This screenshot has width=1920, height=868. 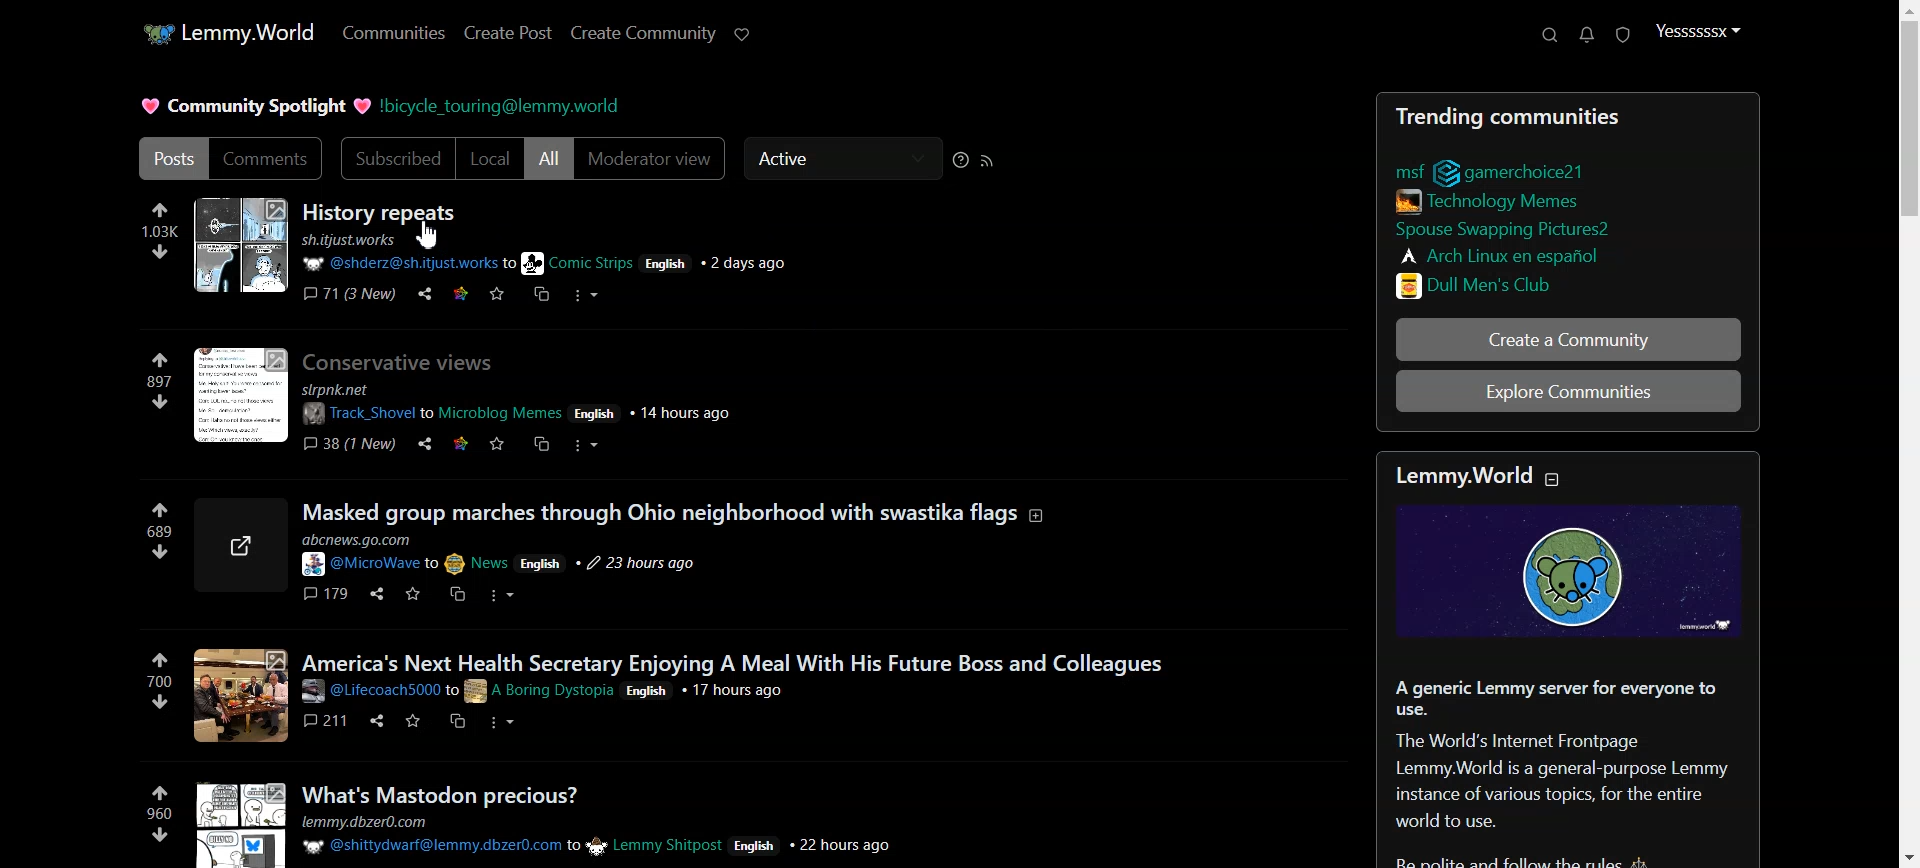 I want to click on 897, so click(x=153, y=385).